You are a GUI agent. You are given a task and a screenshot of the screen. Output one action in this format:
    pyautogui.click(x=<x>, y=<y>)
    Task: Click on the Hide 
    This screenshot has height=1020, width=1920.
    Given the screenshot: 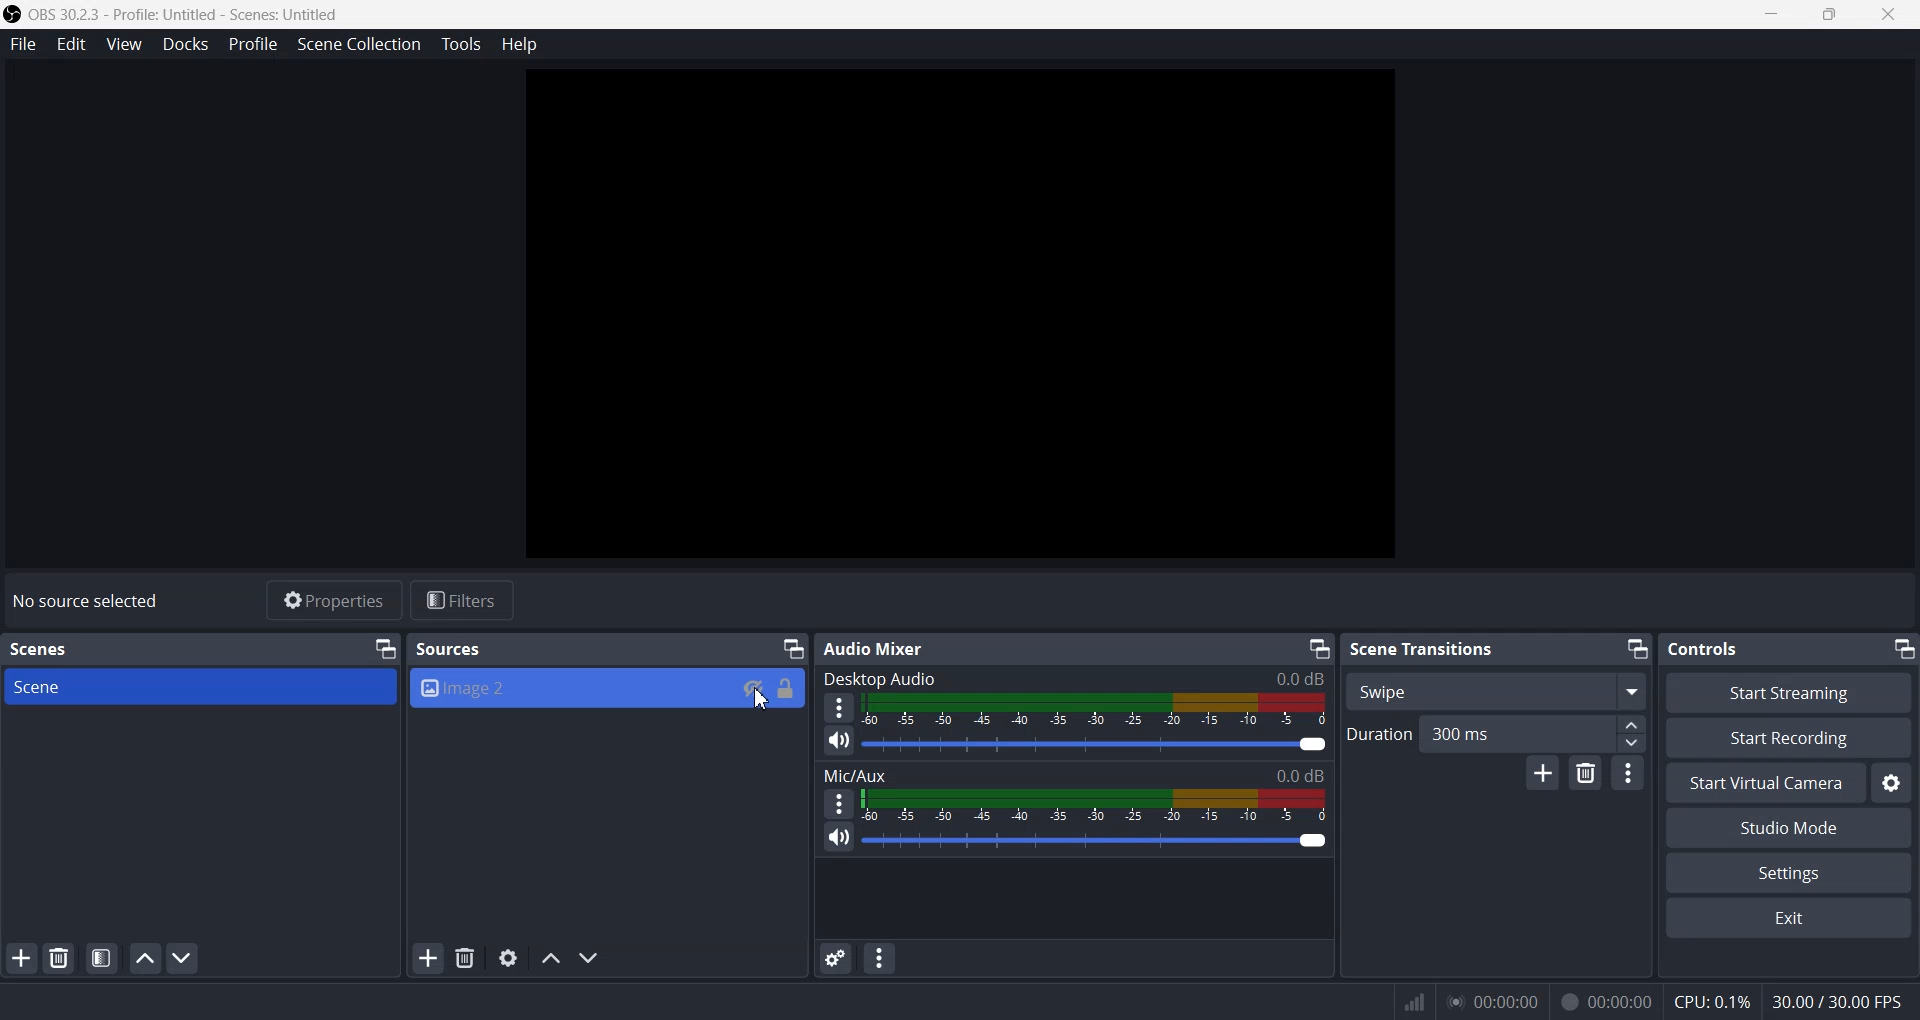 What is the action you would take?
    pyautogui.click(x=744, y=684)
    